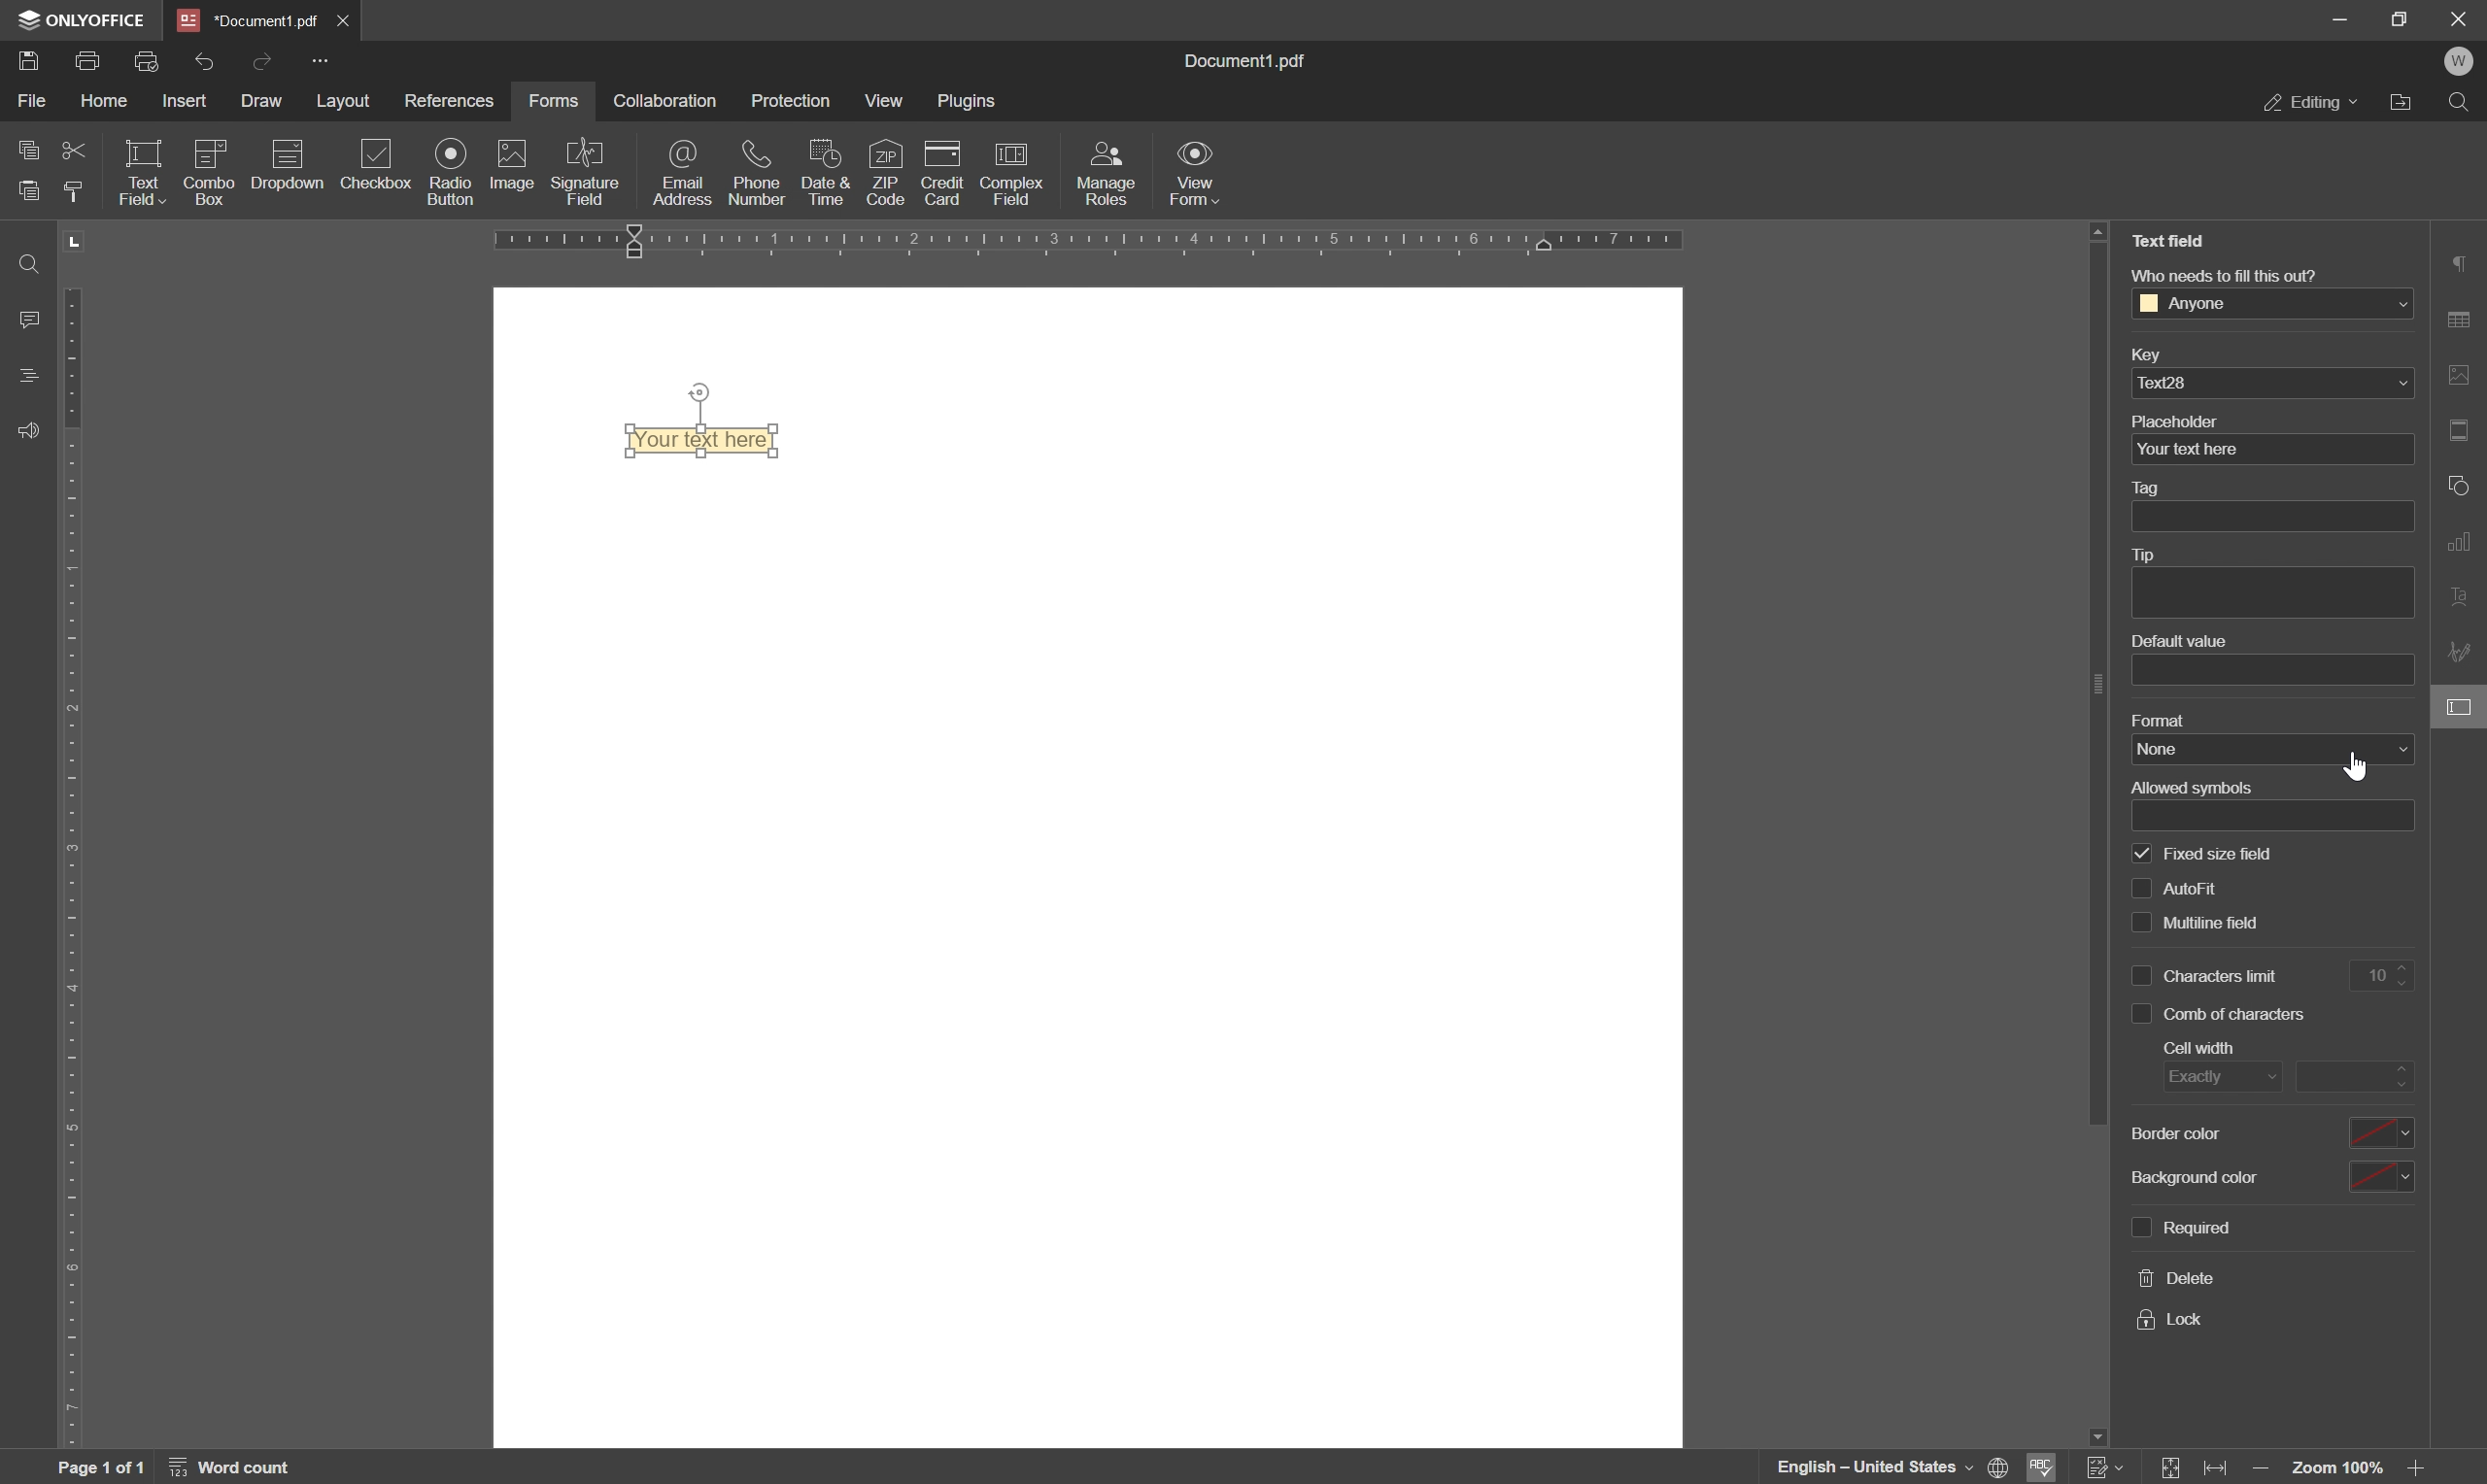 The height and width of the screenshot is (1484, 2487). Describe the element at coordinates (2107, 1469) in the screenshot. I see `Track changes` at that location.